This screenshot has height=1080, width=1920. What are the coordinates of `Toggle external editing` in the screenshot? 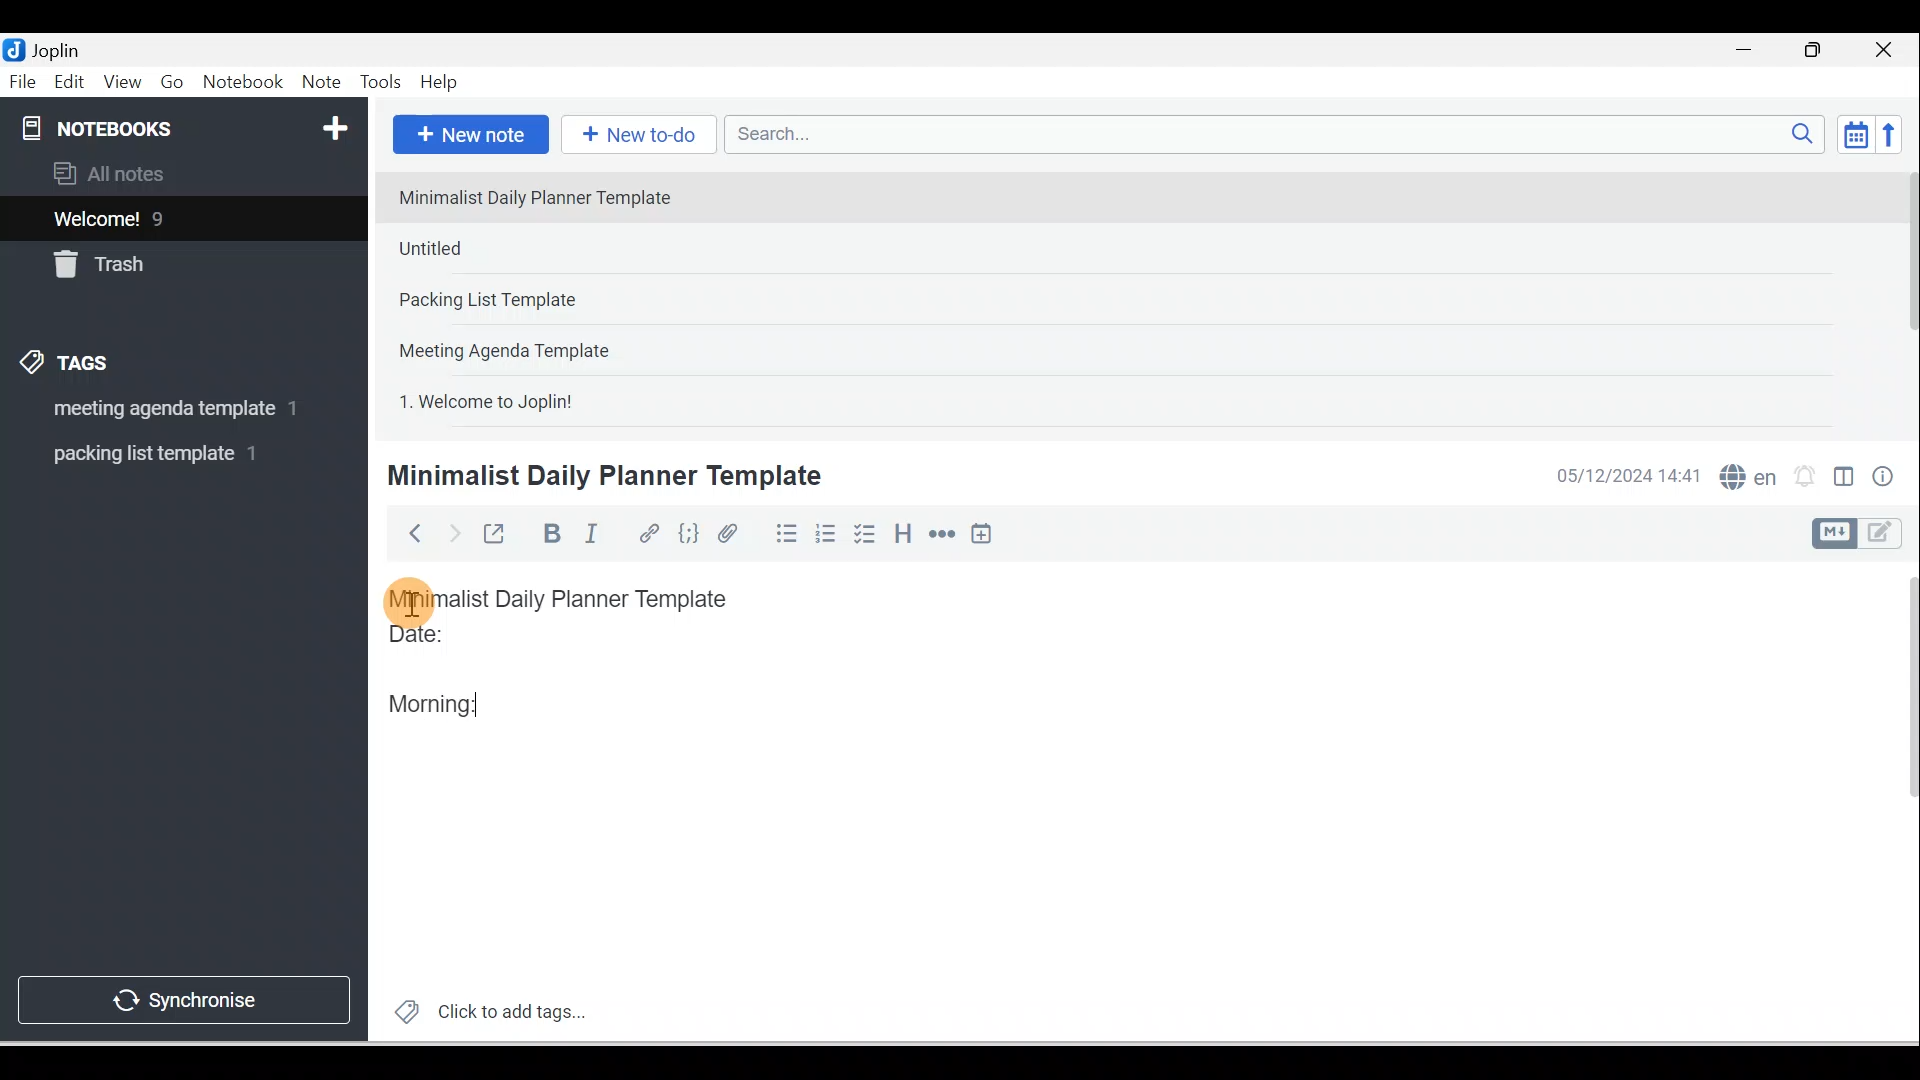 It's located at (497, 538).